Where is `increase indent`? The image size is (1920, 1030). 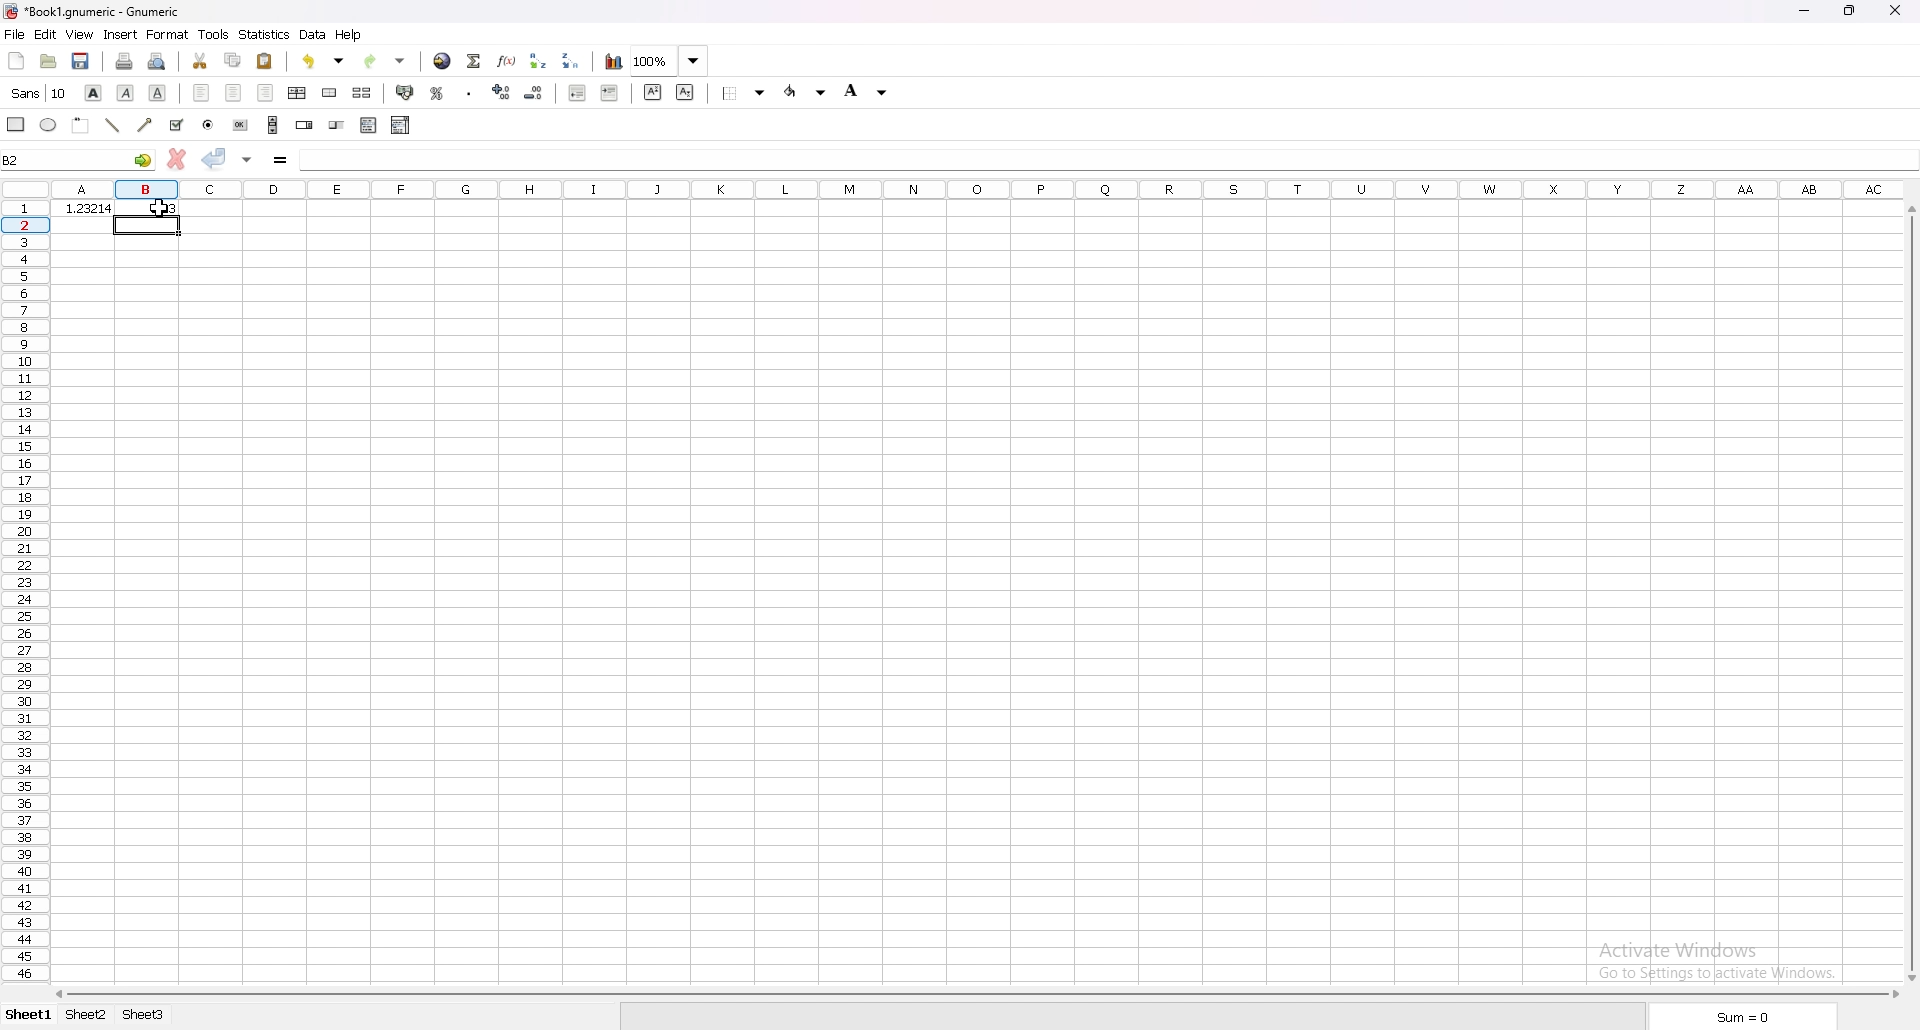
increase indent is located at coordinates (610, 94).